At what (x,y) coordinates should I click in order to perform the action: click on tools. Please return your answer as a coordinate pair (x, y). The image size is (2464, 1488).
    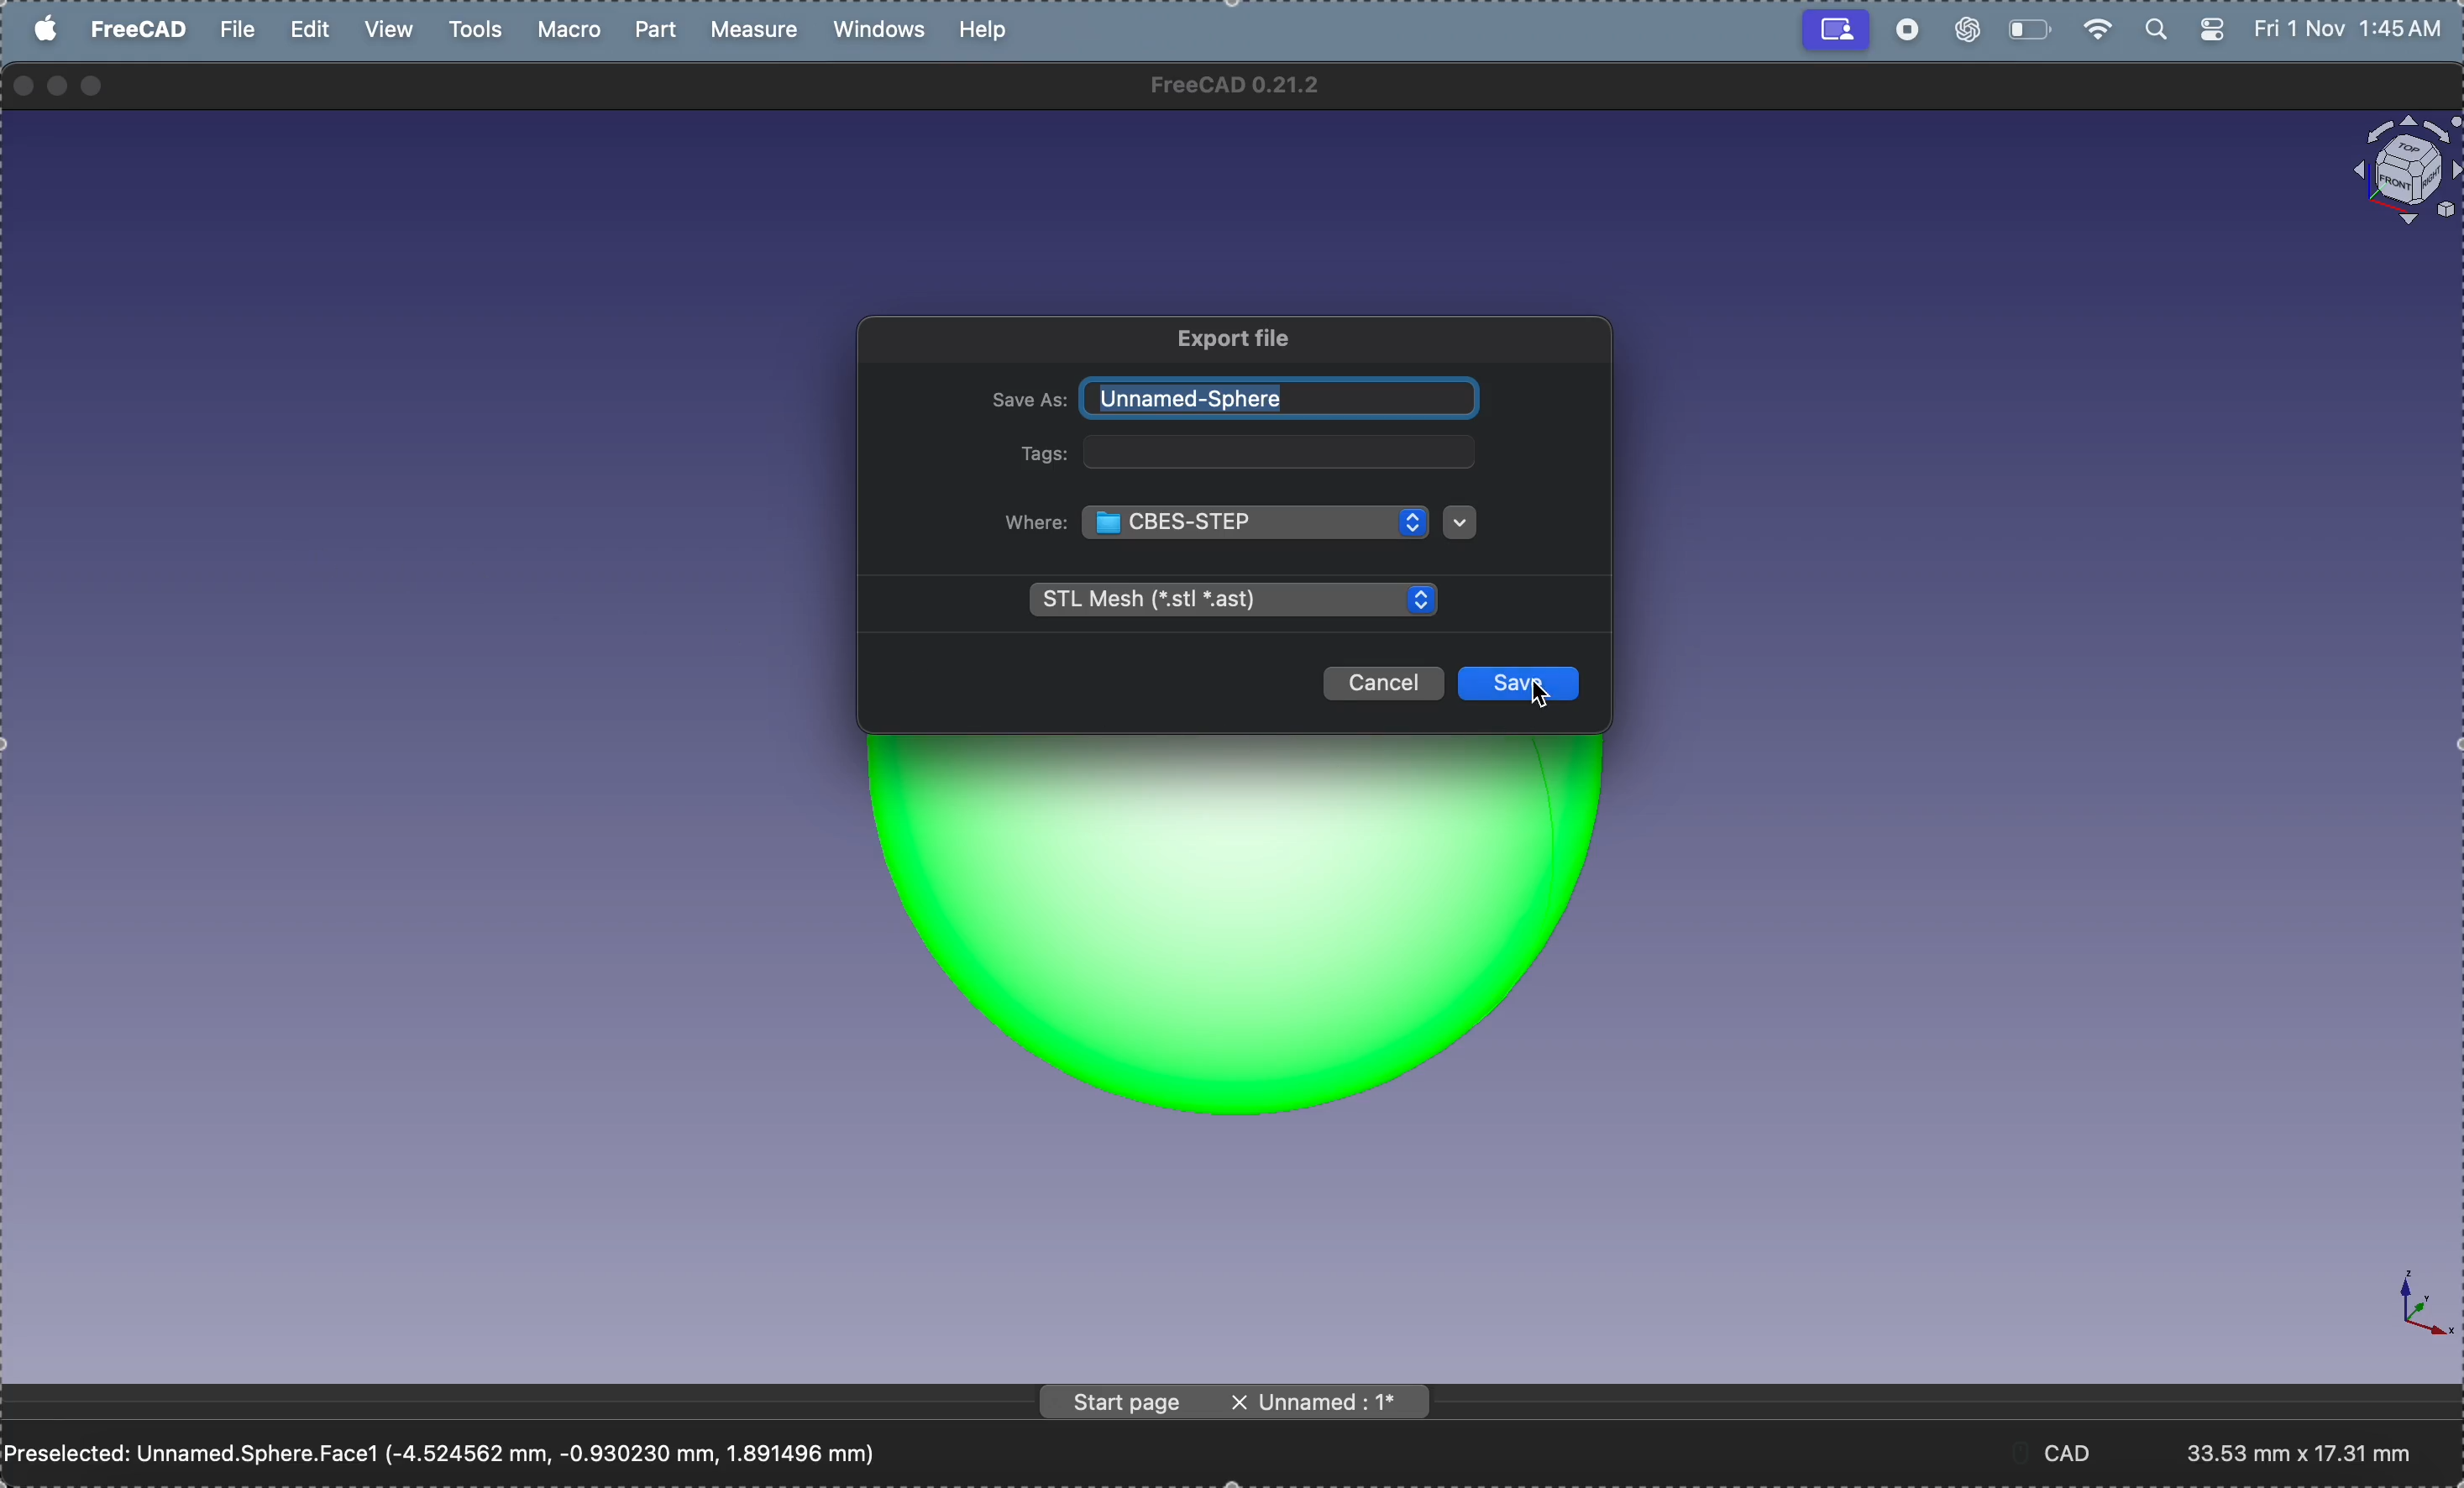
    Looking at the image, I should click on (475, 30).